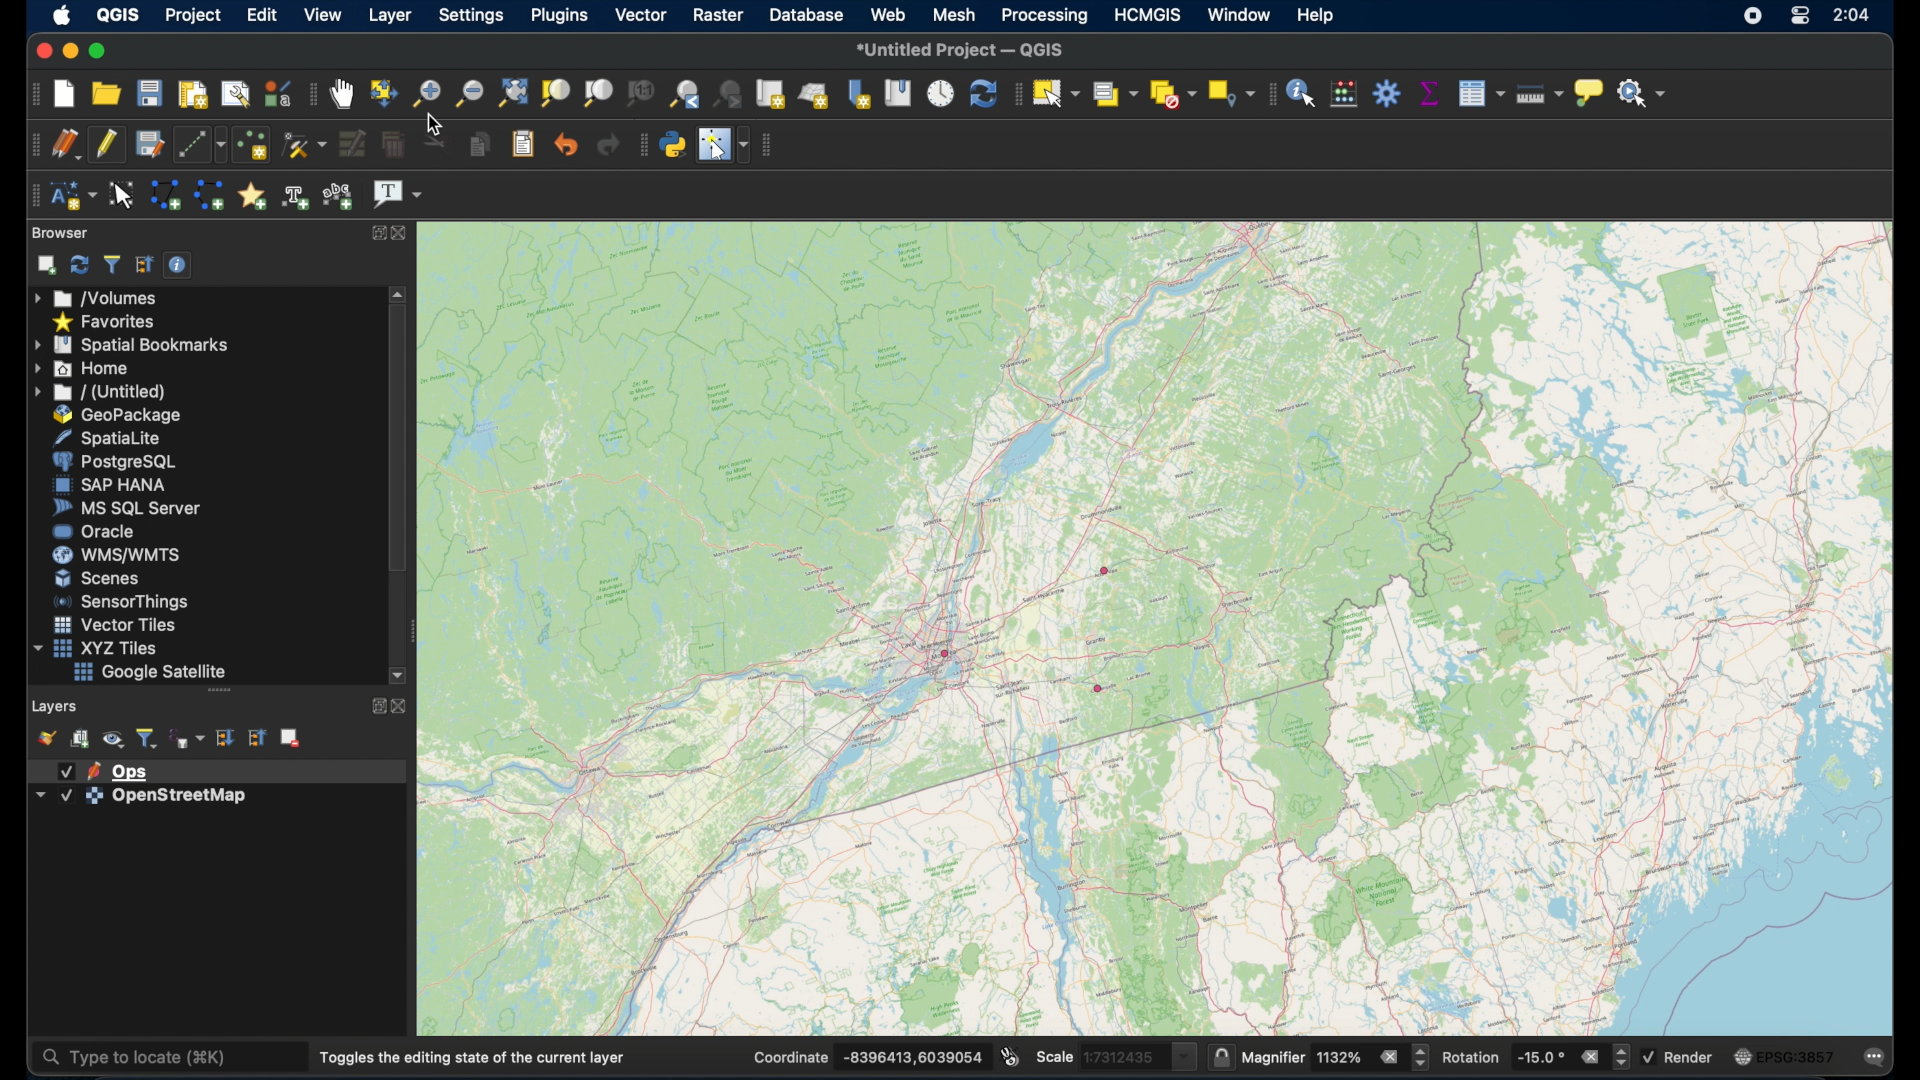 The height and width of the screenshot is (1080, 1920). Describe the element at coordinates (95, 296) in the screenshot. I see `volumes` at that location.